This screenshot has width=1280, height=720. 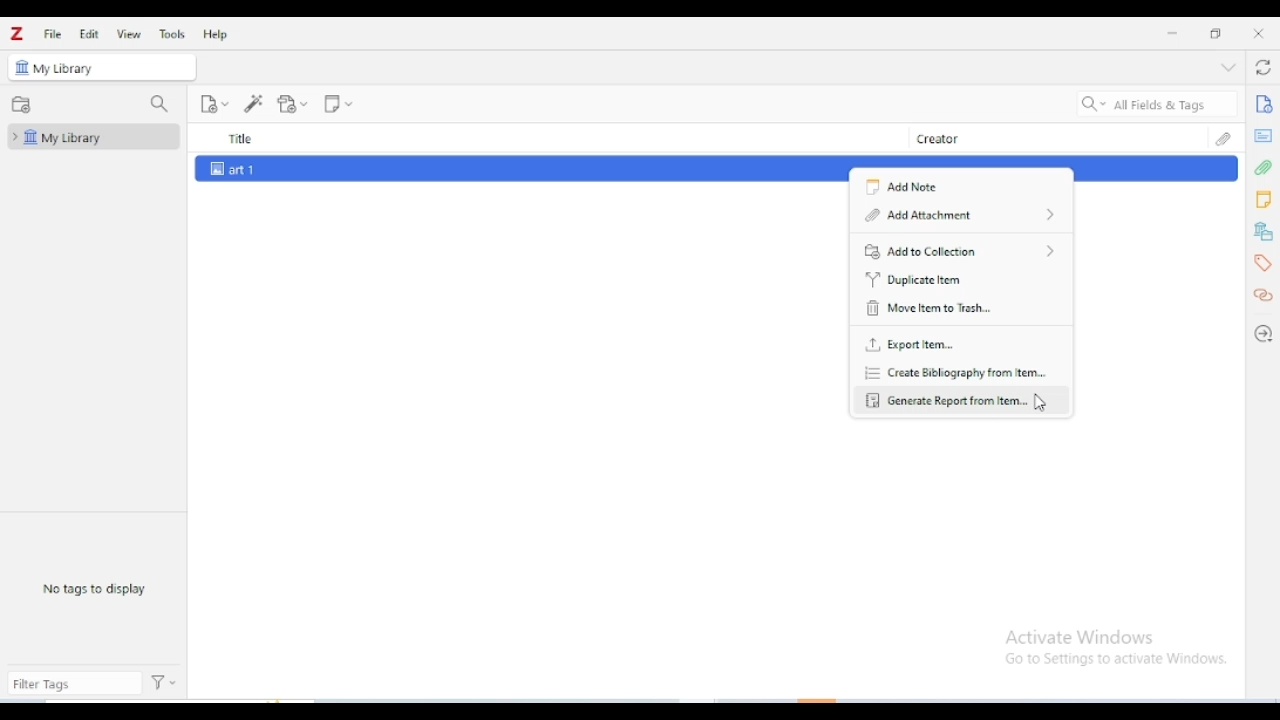 What do you see at coordinates (254, 103) in the screenshot?
I see `add item(s) by identifier` at bounding box center [254, 103].